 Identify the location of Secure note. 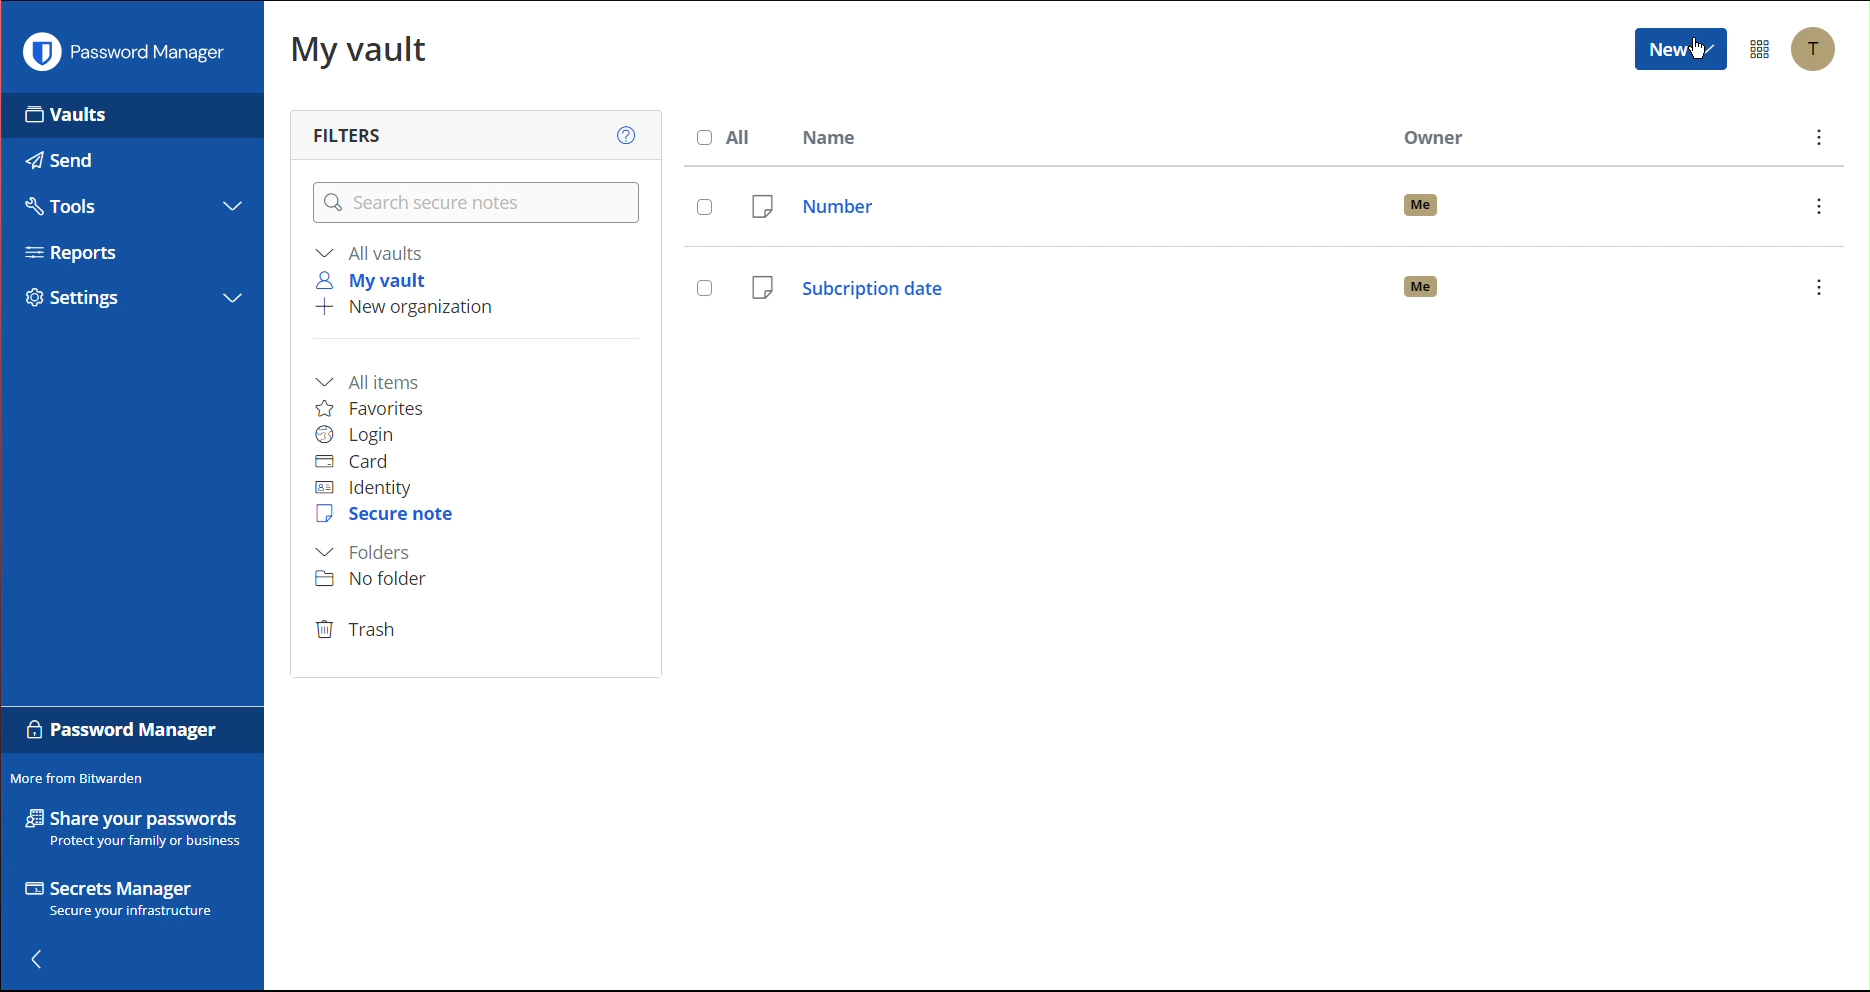
(387, 517).